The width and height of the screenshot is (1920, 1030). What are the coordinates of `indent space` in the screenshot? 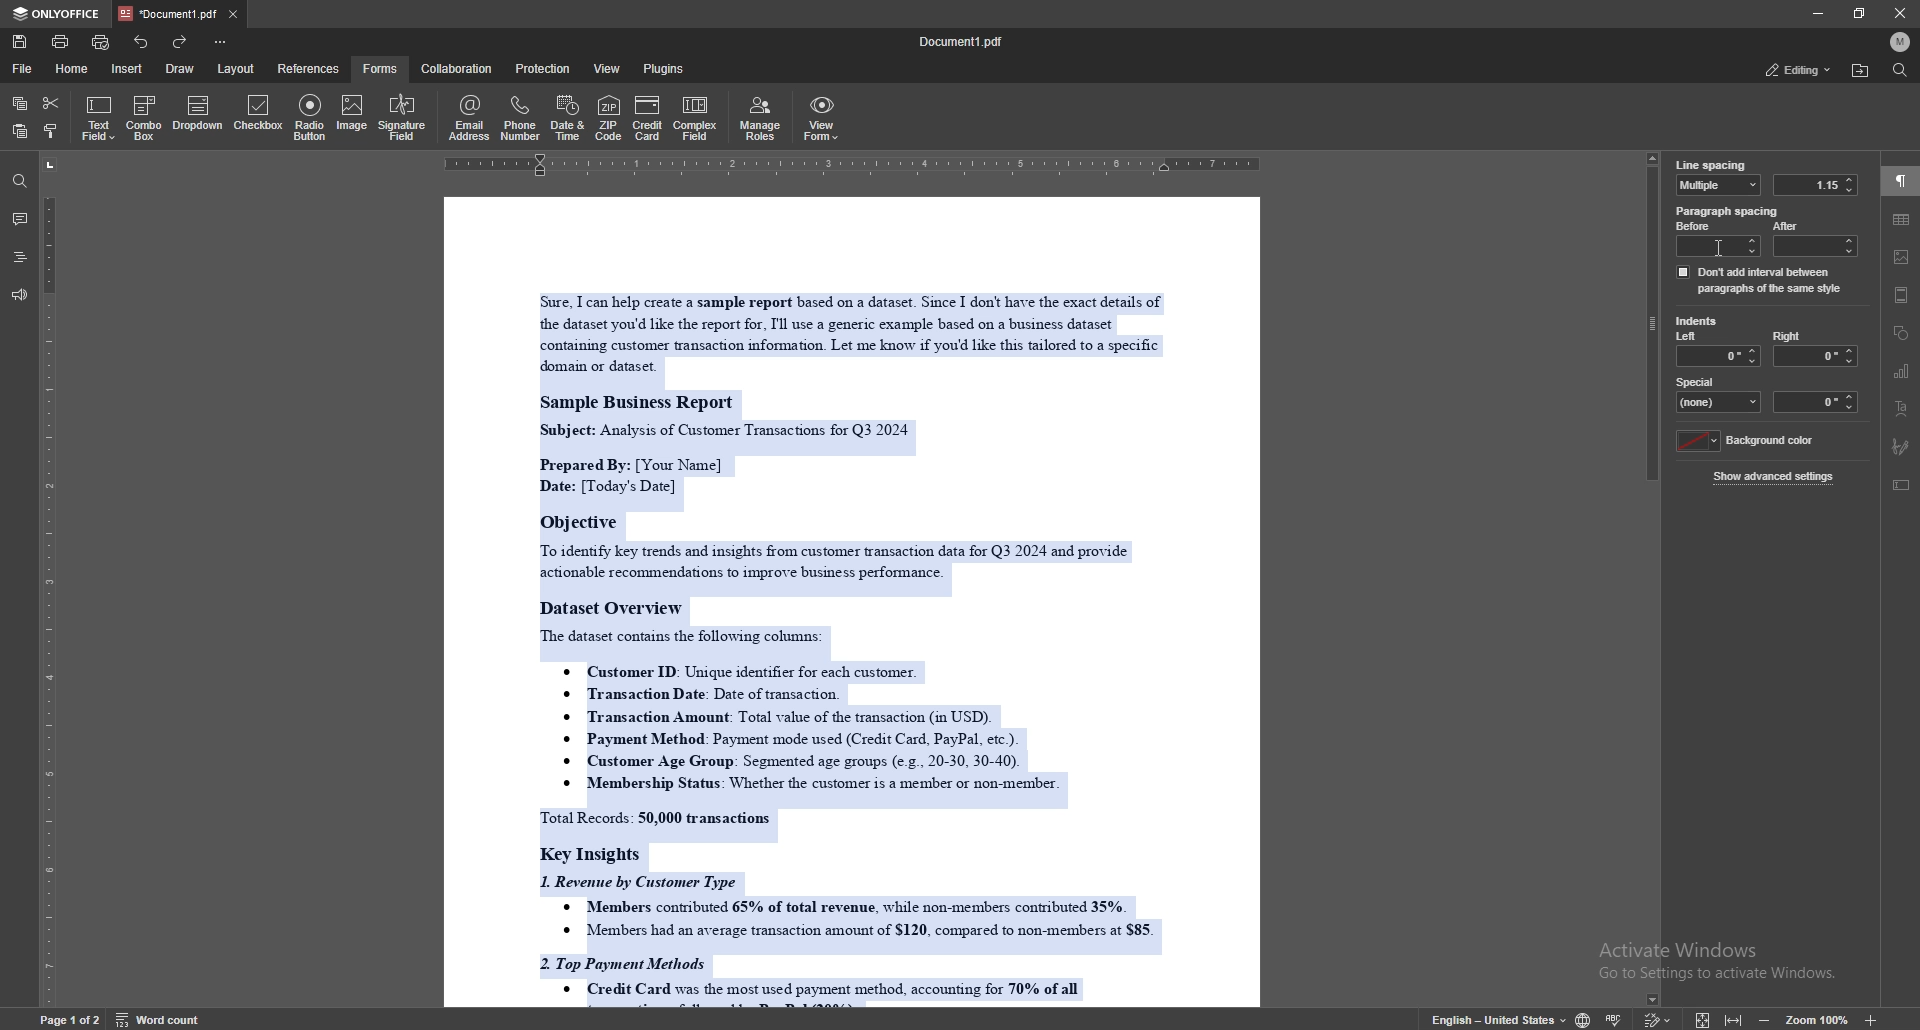 It's located at (1817, 402).